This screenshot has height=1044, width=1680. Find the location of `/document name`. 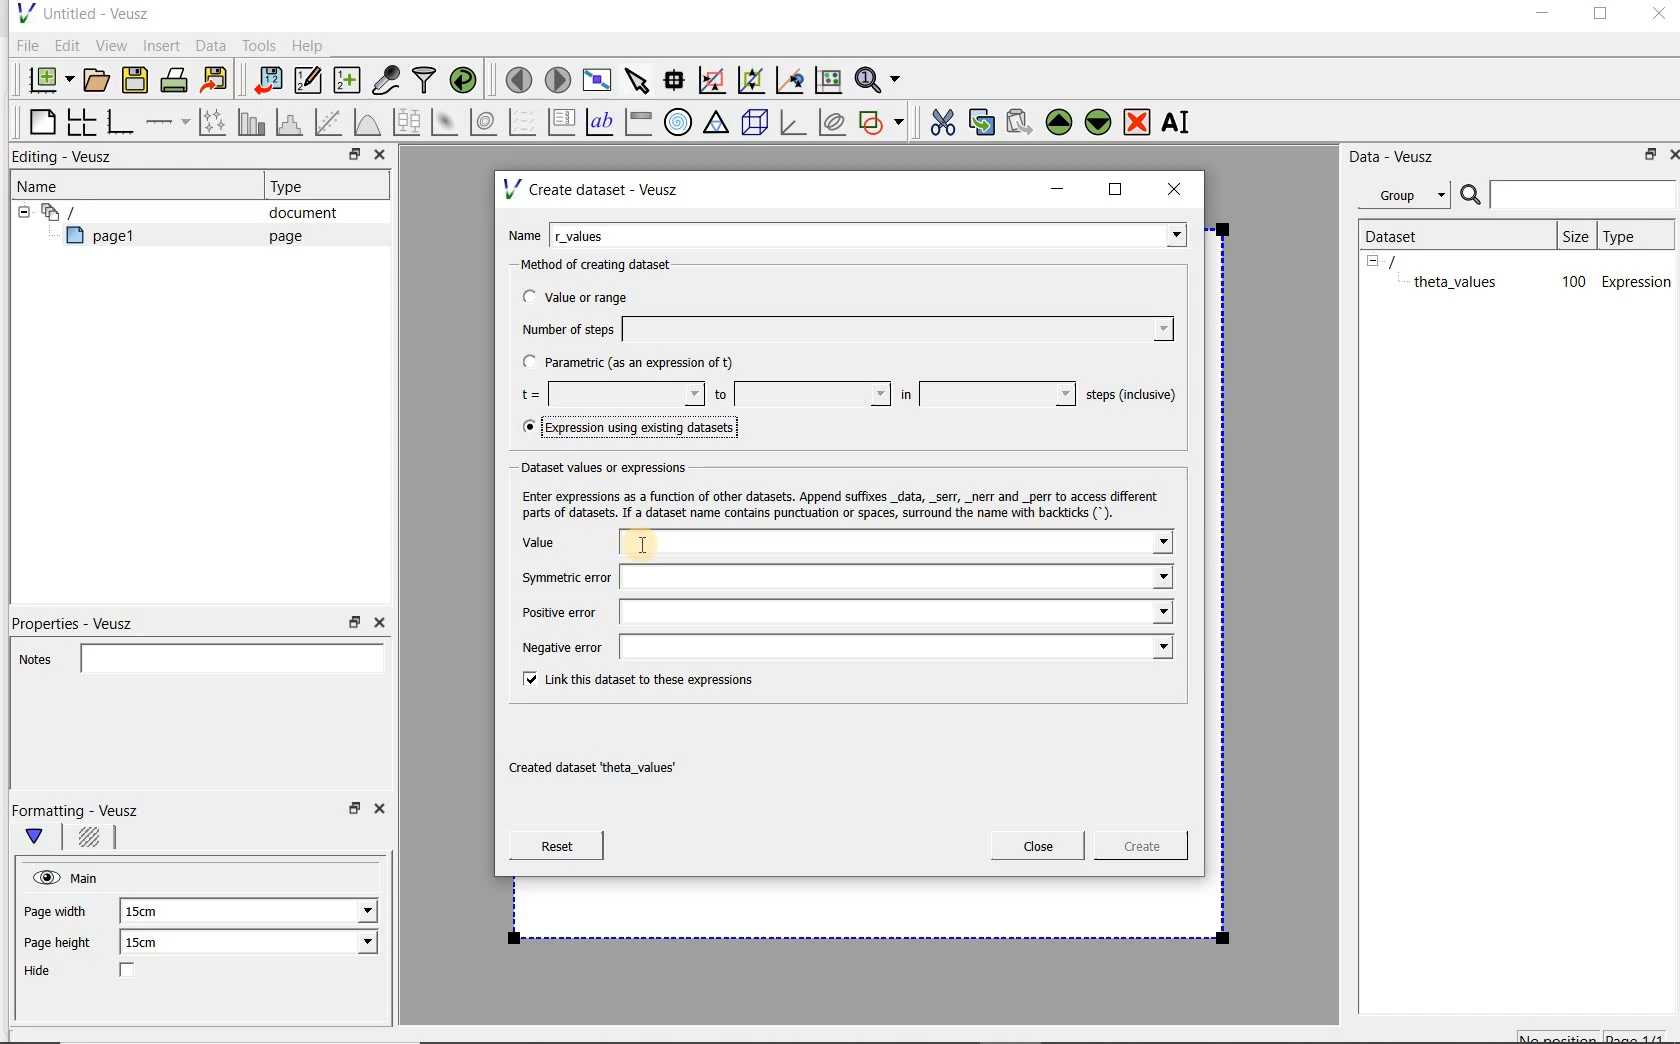

/document name is located at coordinates (1410, 260).